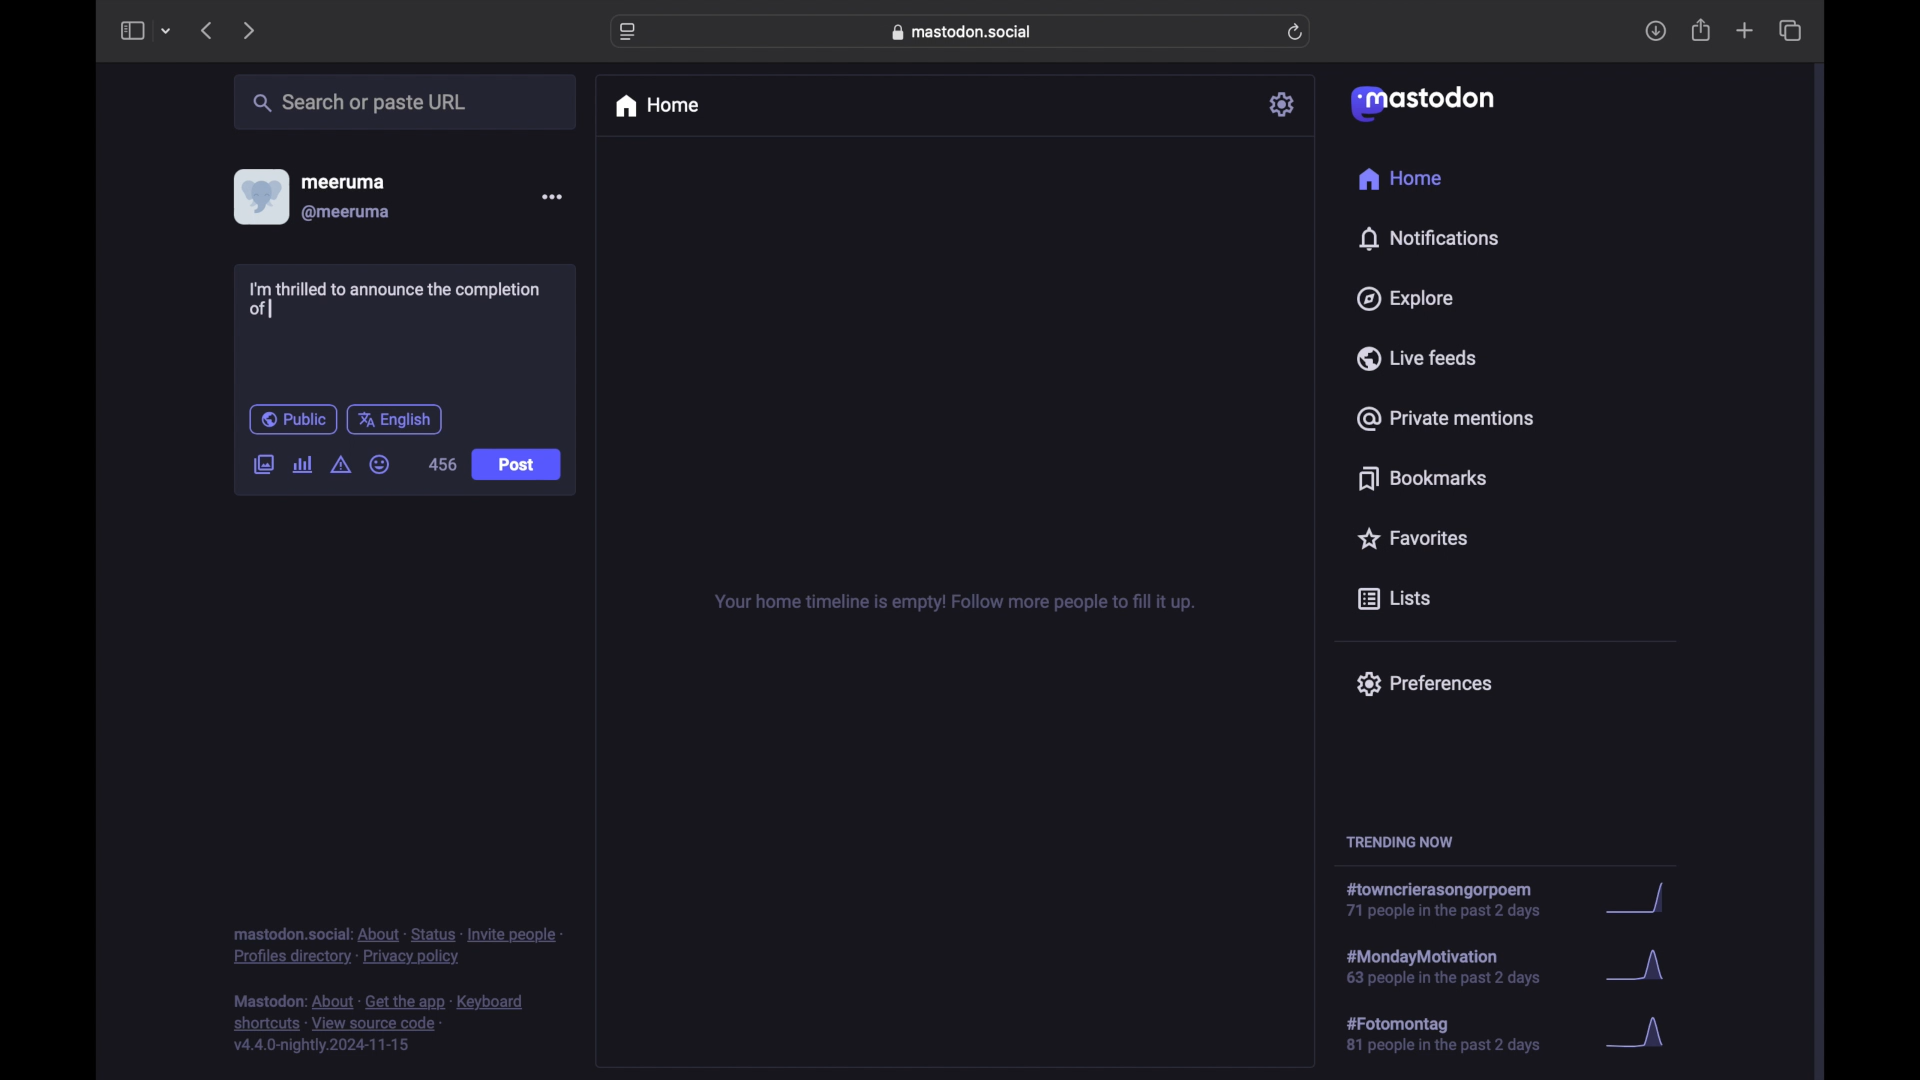 This screenshot has width=1920, height=1080. What do you see at coordinates (962, 32) in the screenshot?
I see `web address` at bounding box center [962, 32].